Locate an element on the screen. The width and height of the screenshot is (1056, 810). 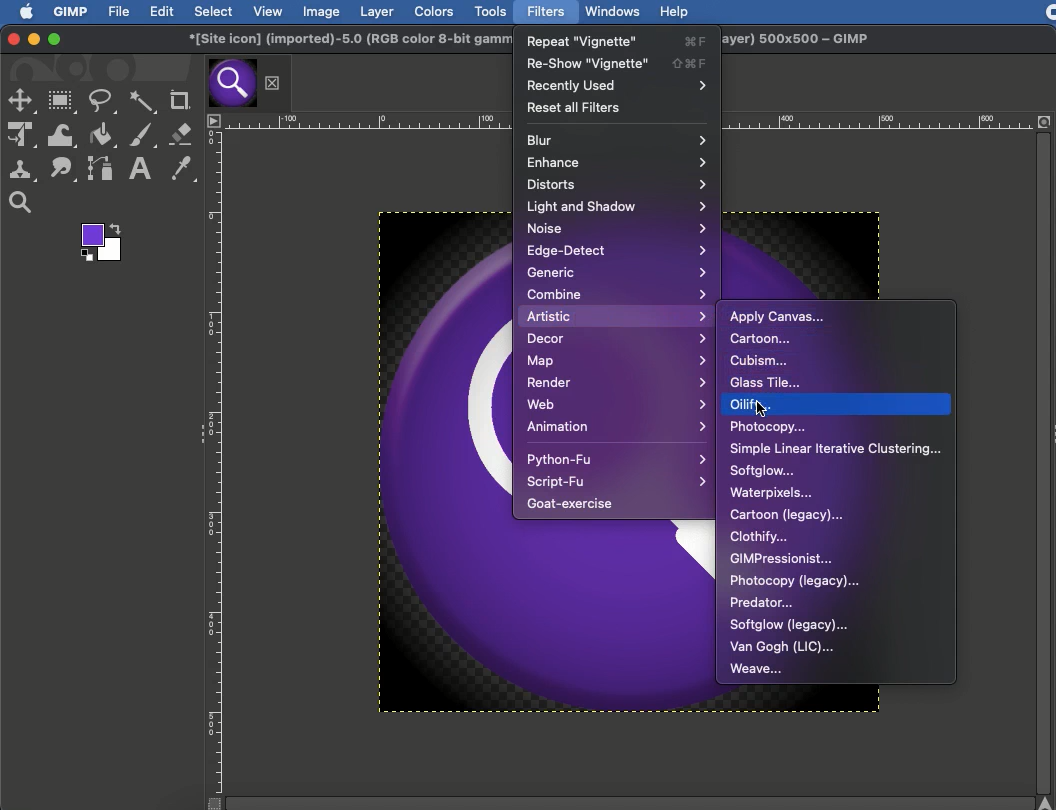
Softglow is located at coordinates (763, 471).